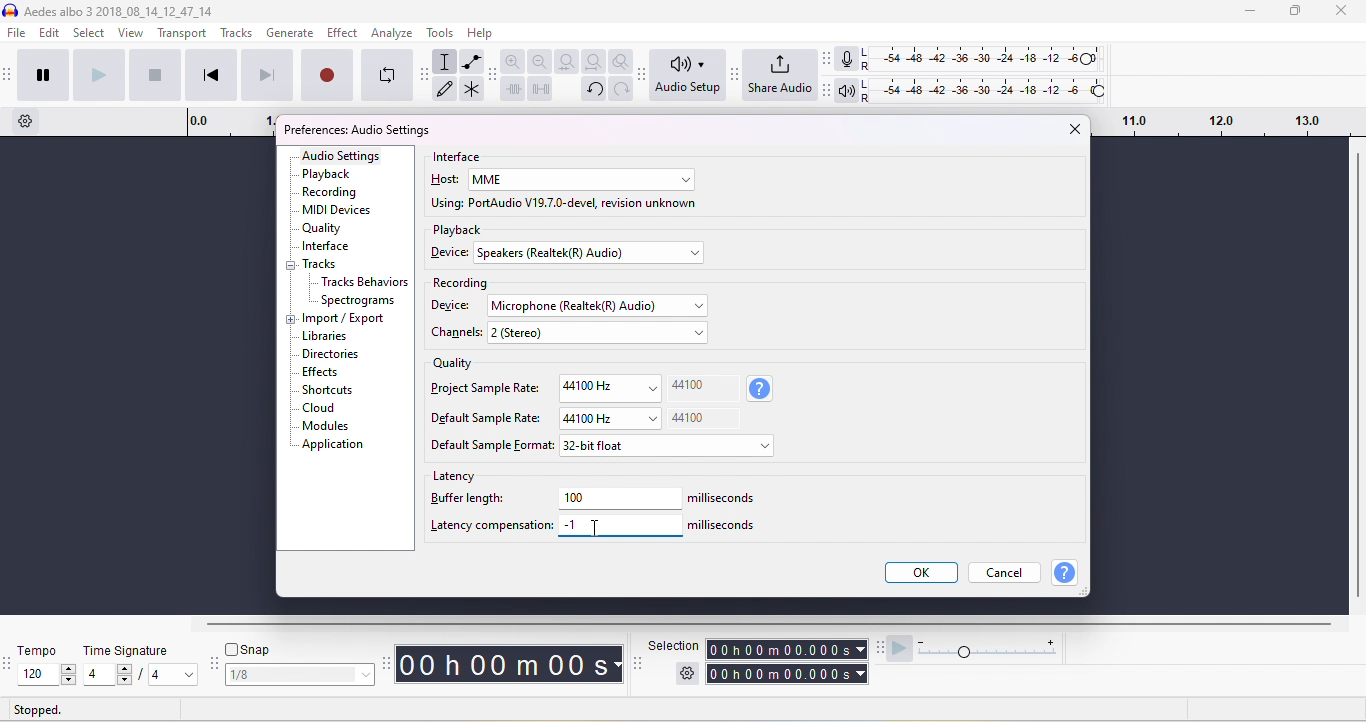  Describe the element at coordinates (331, 355) in the screenshot. I see `dictionaries` at that location.